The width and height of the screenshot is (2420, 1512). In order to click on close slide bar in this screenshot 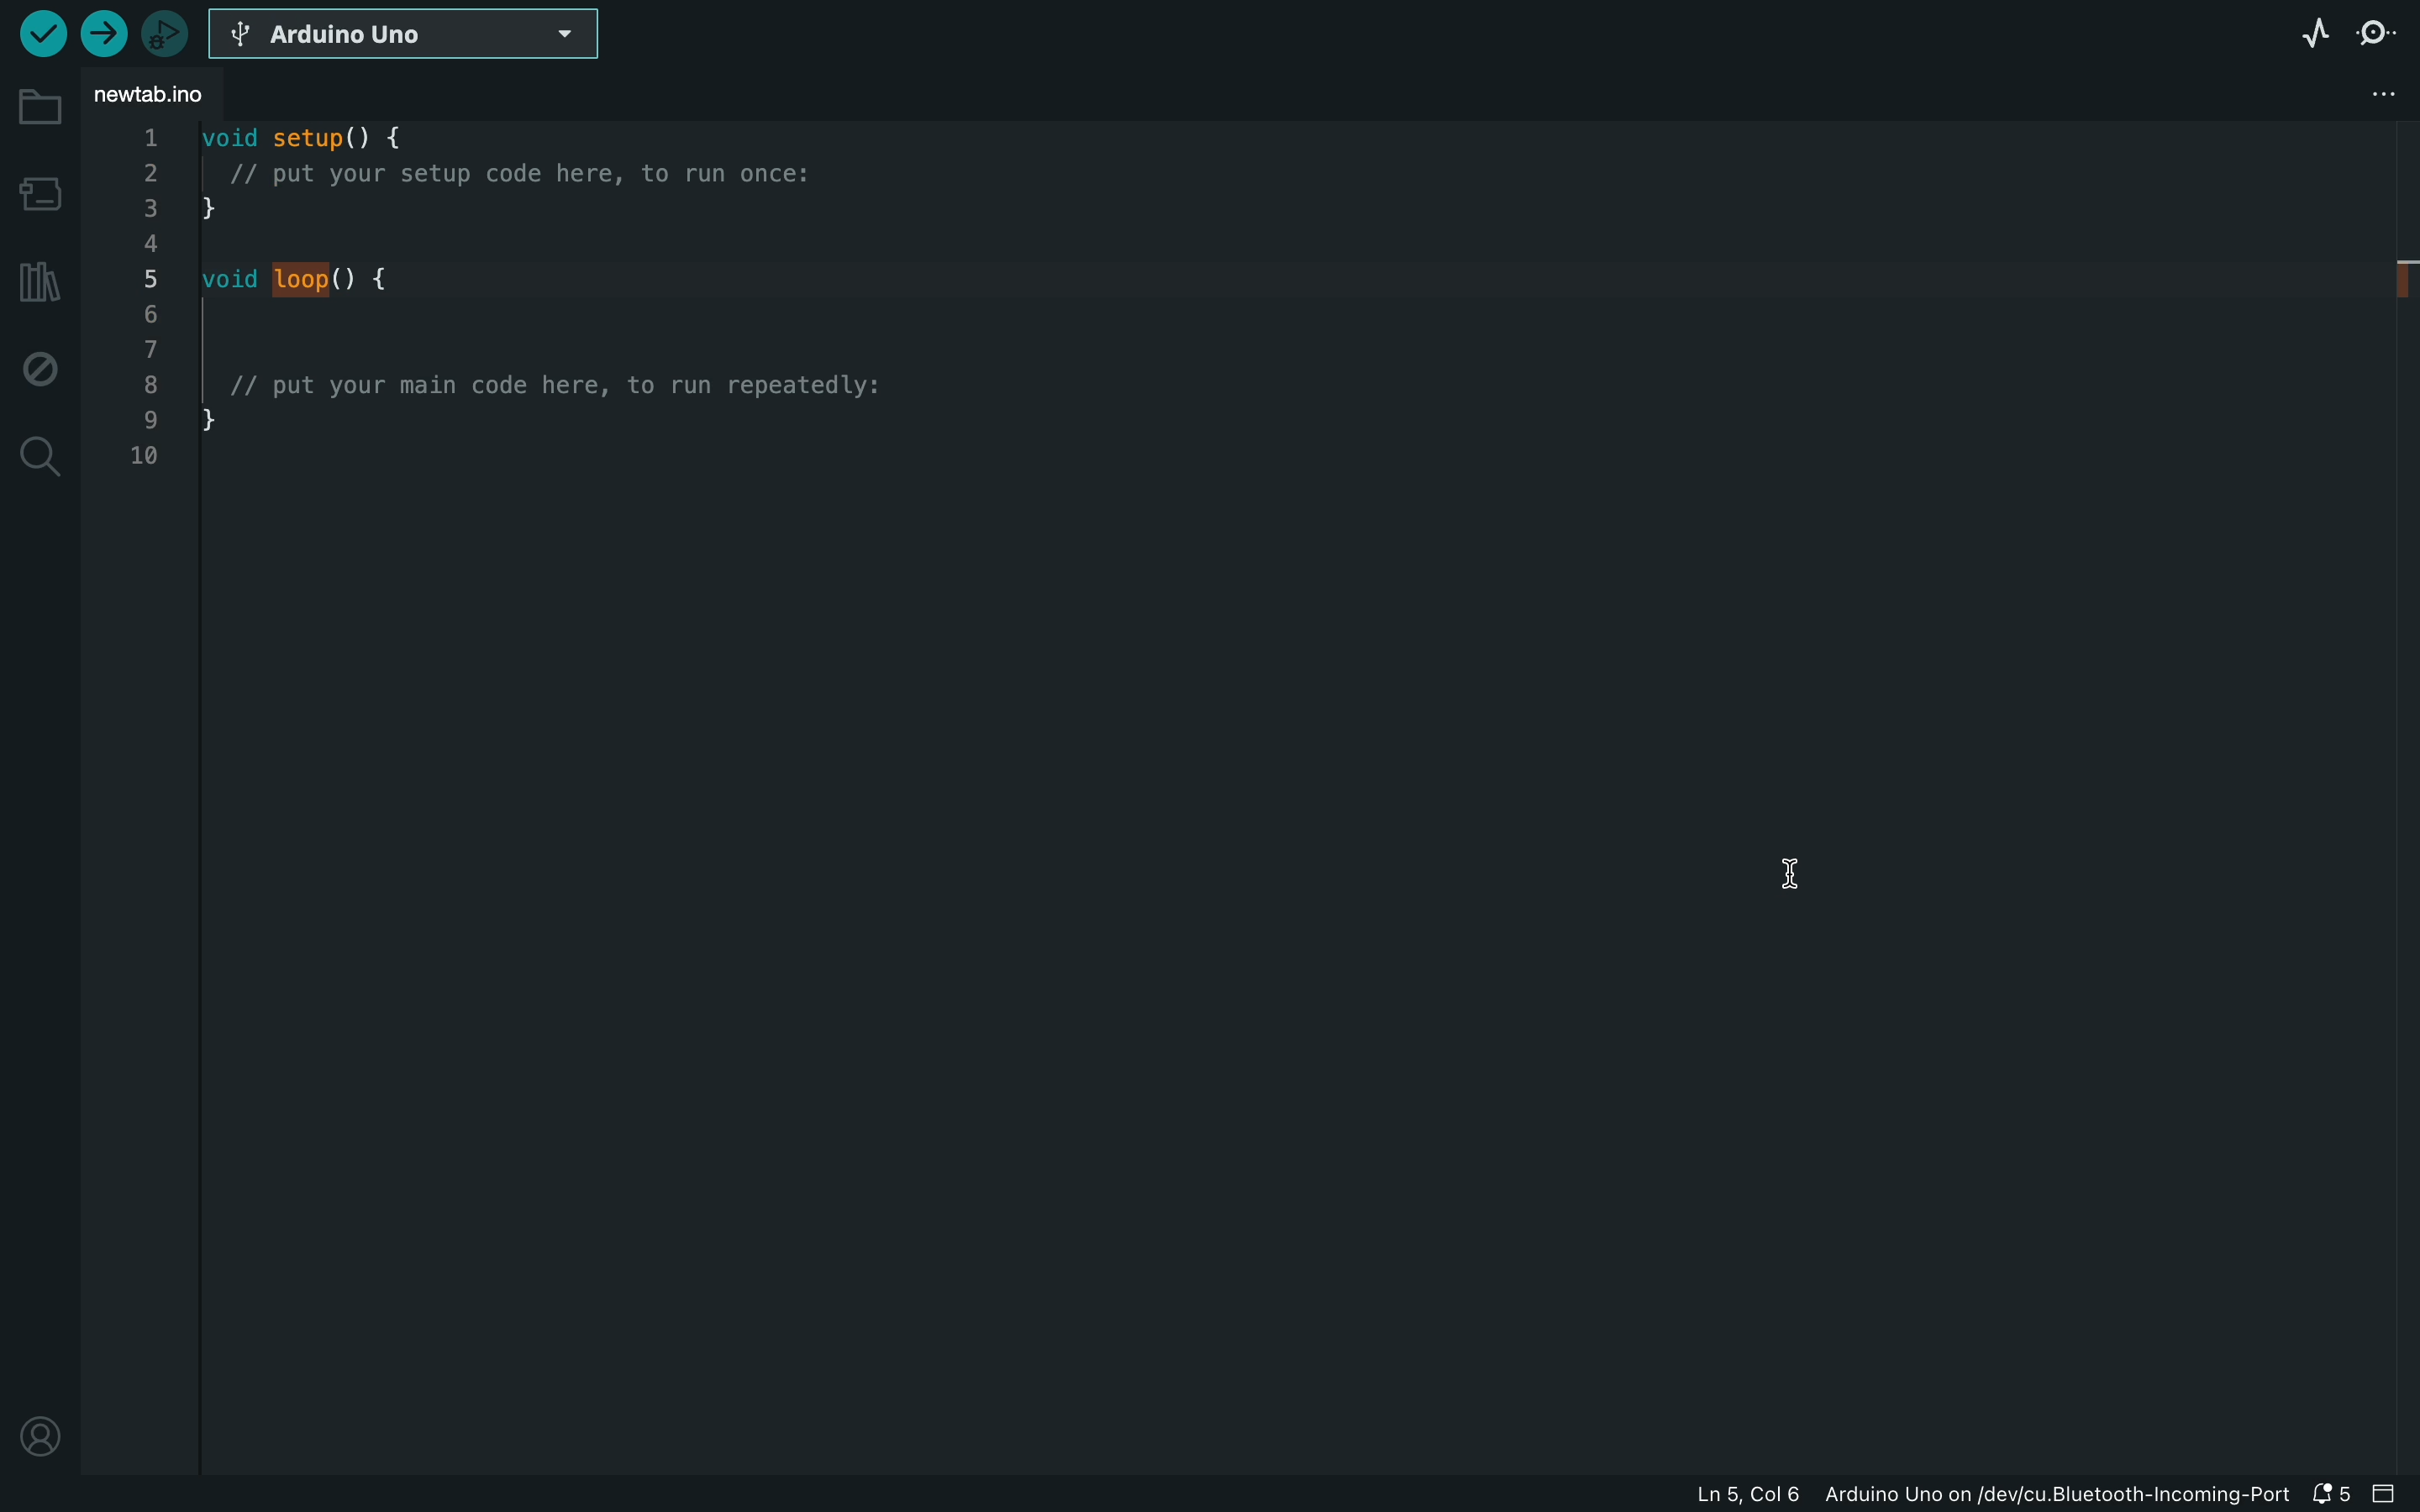, I will do `click(2389, 1494)`.